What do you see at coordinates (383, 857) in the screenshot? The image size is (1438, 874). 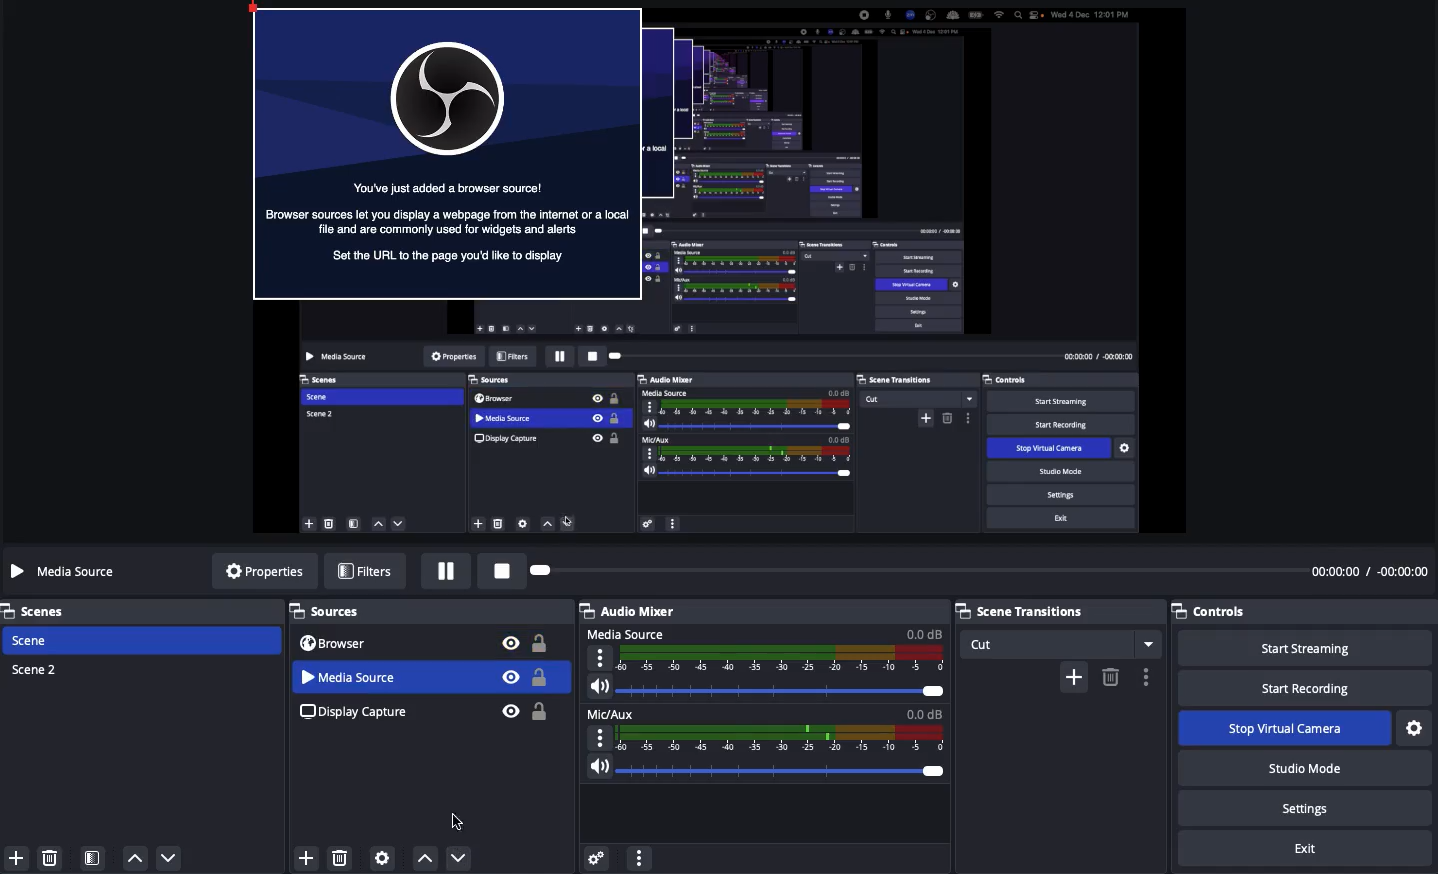 I see `Sources preferences` at bounding box center [383, 857].